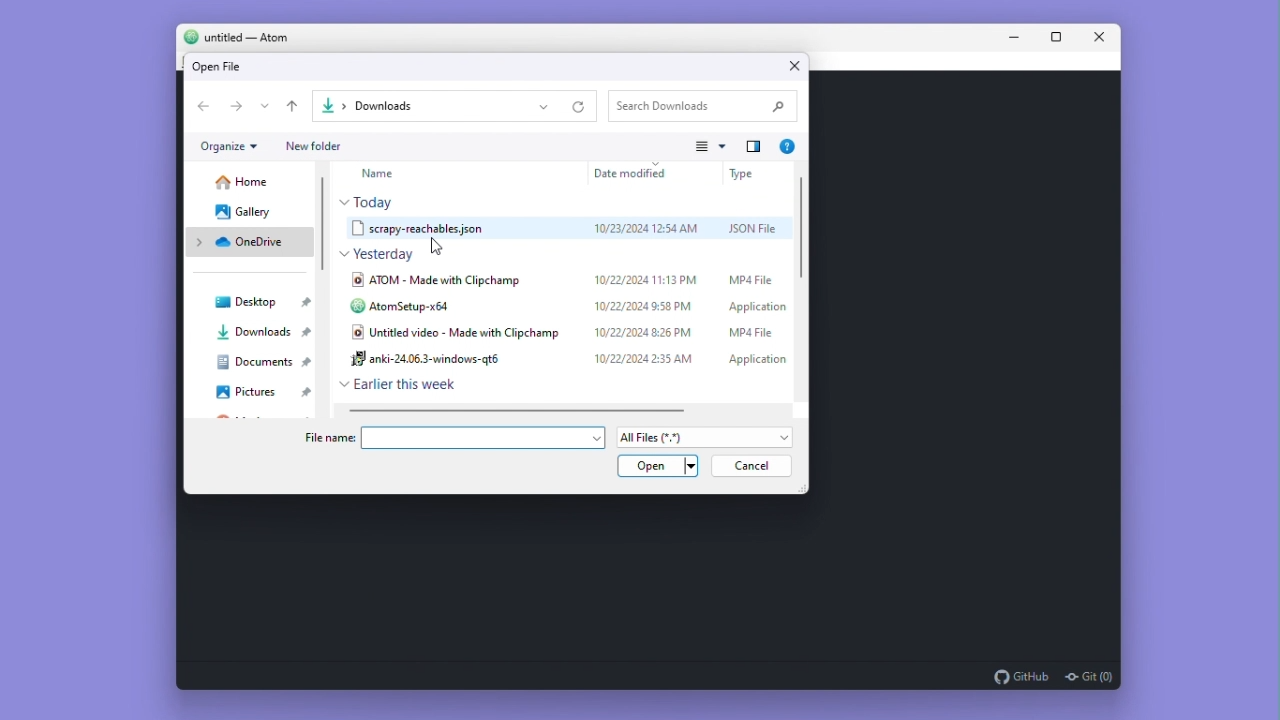 Image resolution: width=1280 pixels, height=720 pixels. Describe the element at coordinates (711, 147) in the screenshot. I see `View ` at that location.